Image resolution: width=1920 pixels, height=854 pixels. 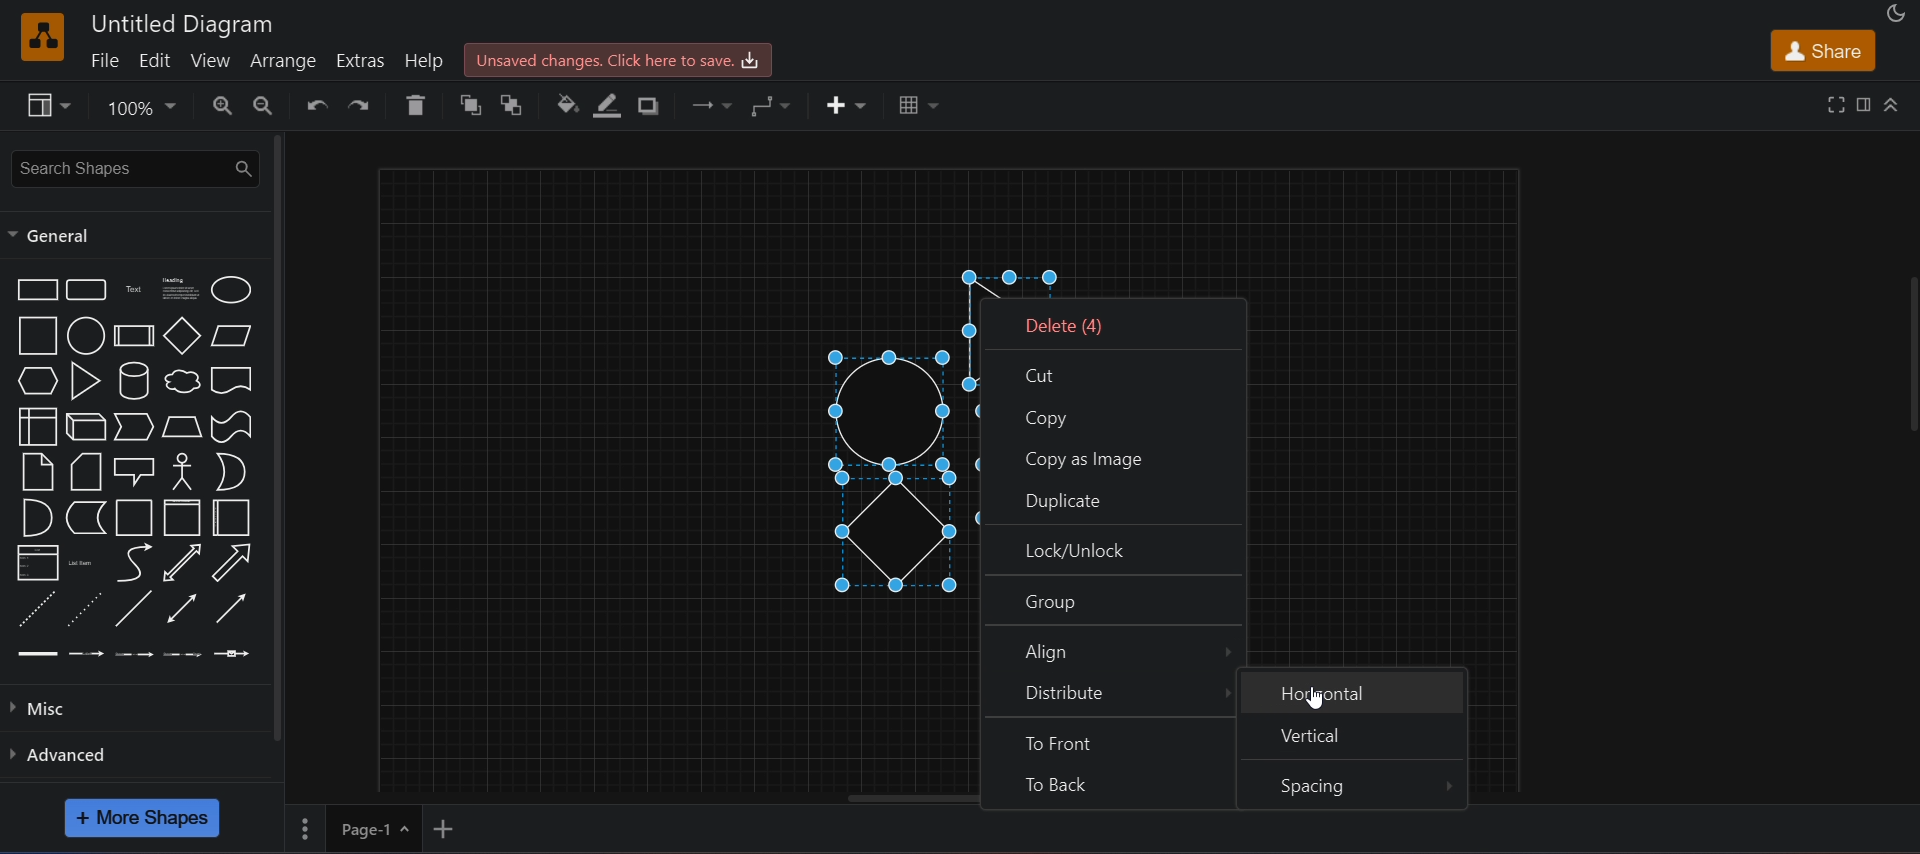 I want to click on bidirectional connector, so click(x=178, y=609).